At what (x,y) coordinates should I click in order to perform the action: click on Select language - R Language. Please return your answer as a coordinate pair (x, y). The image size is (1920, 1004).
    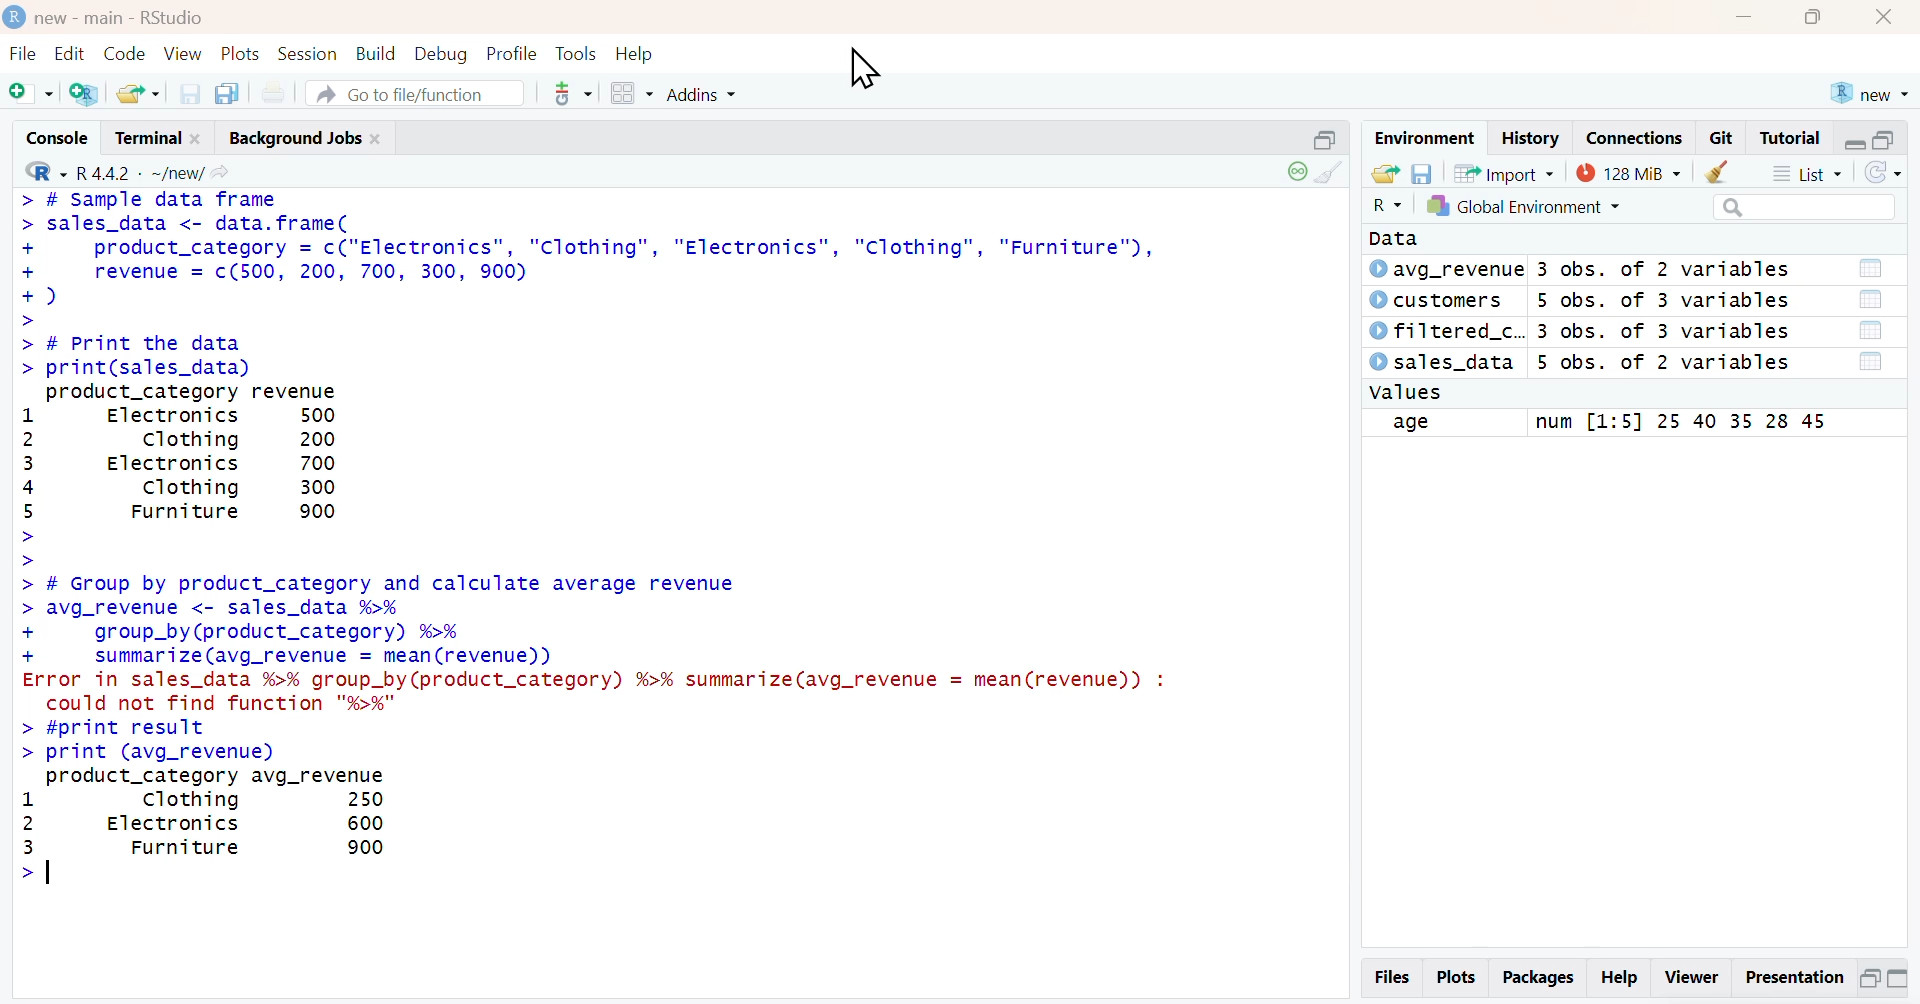
    Looking at the image, I should click on (42, 172).